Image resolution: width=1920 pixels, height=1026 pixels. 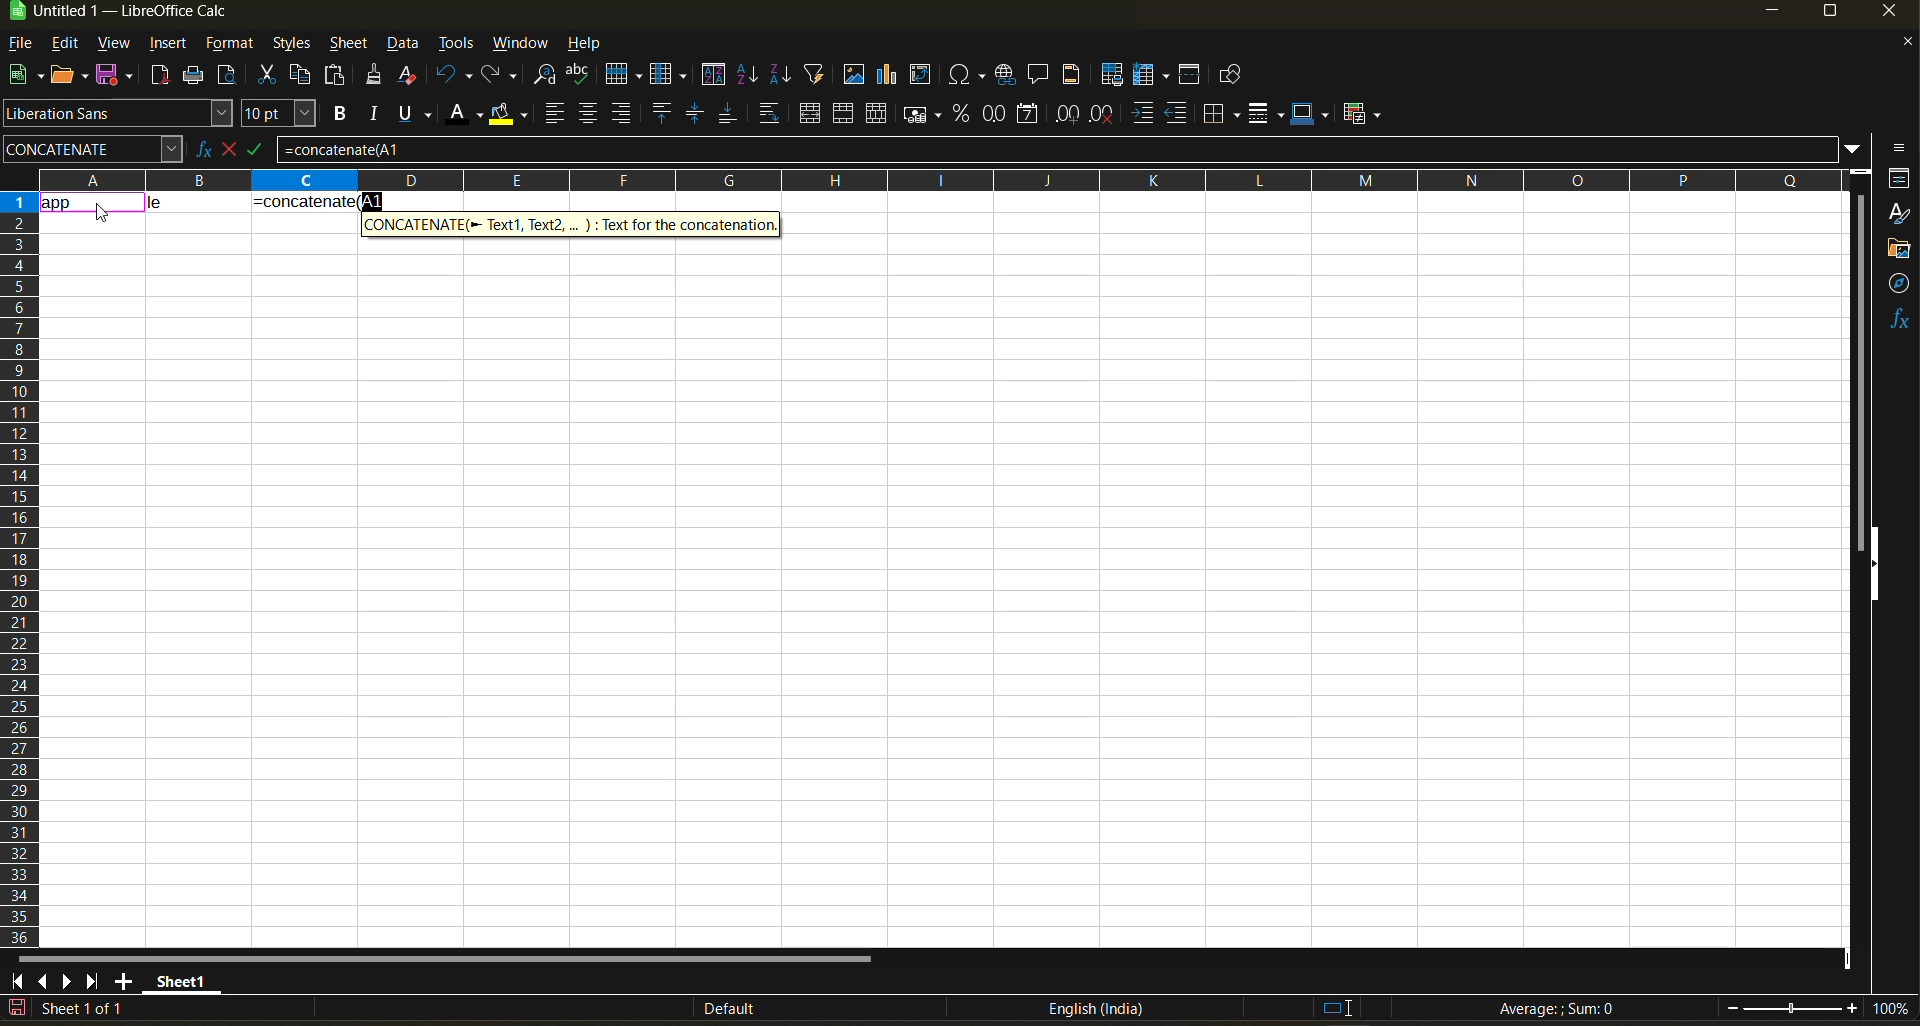 I want to click on conditional, so click(x=1365, y=113).